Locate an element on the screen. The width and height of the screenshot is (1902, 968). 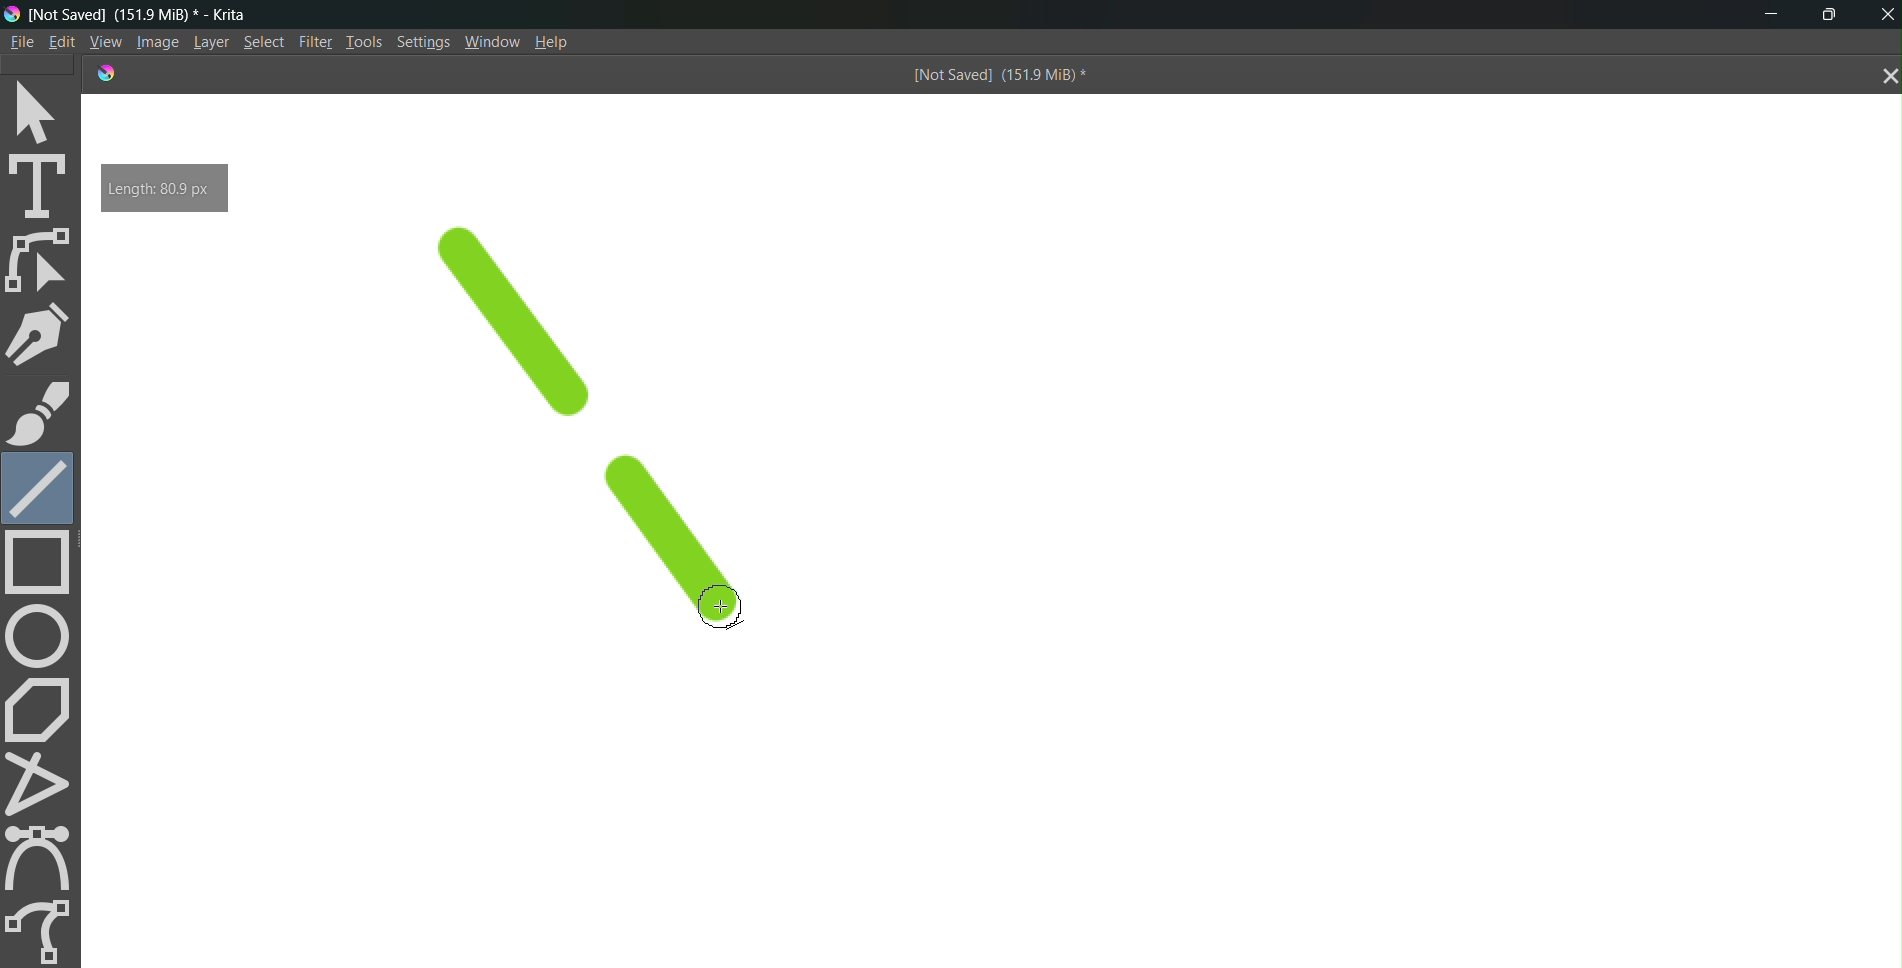
minimize is located at coordinates (1764, 16).